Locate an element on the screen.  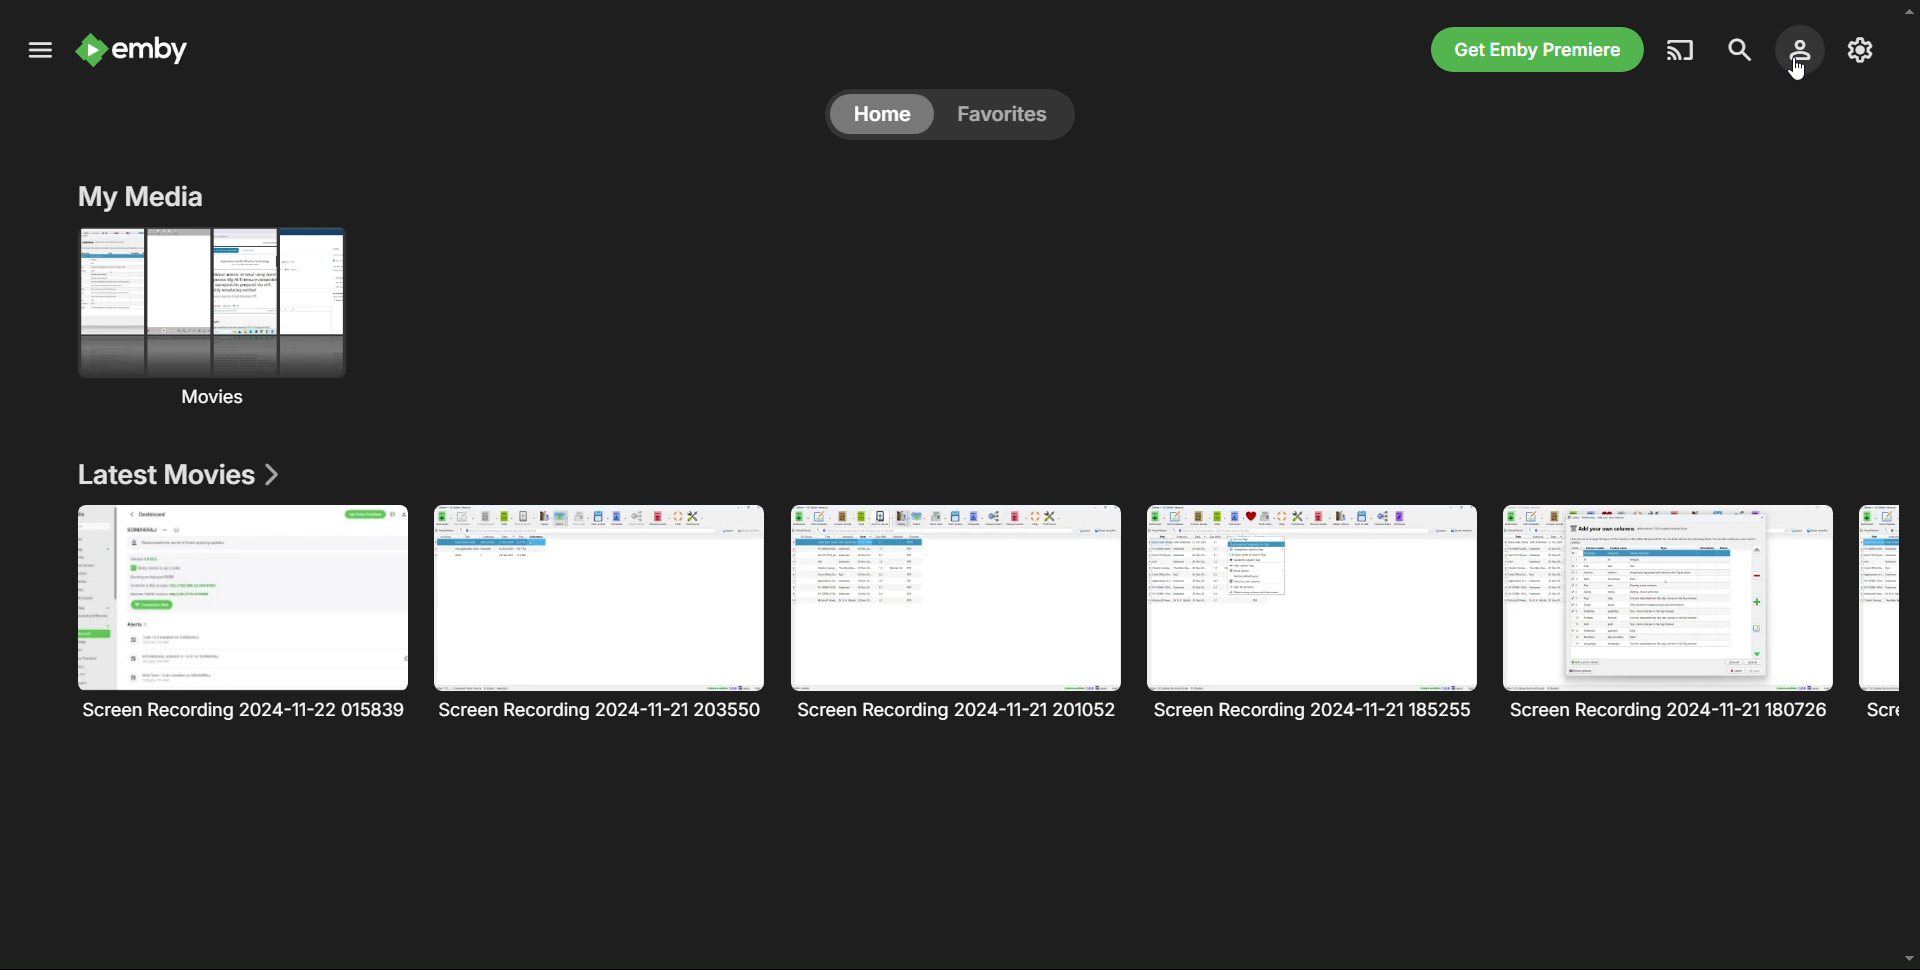
Movie is located at coordinates (1879, 613).